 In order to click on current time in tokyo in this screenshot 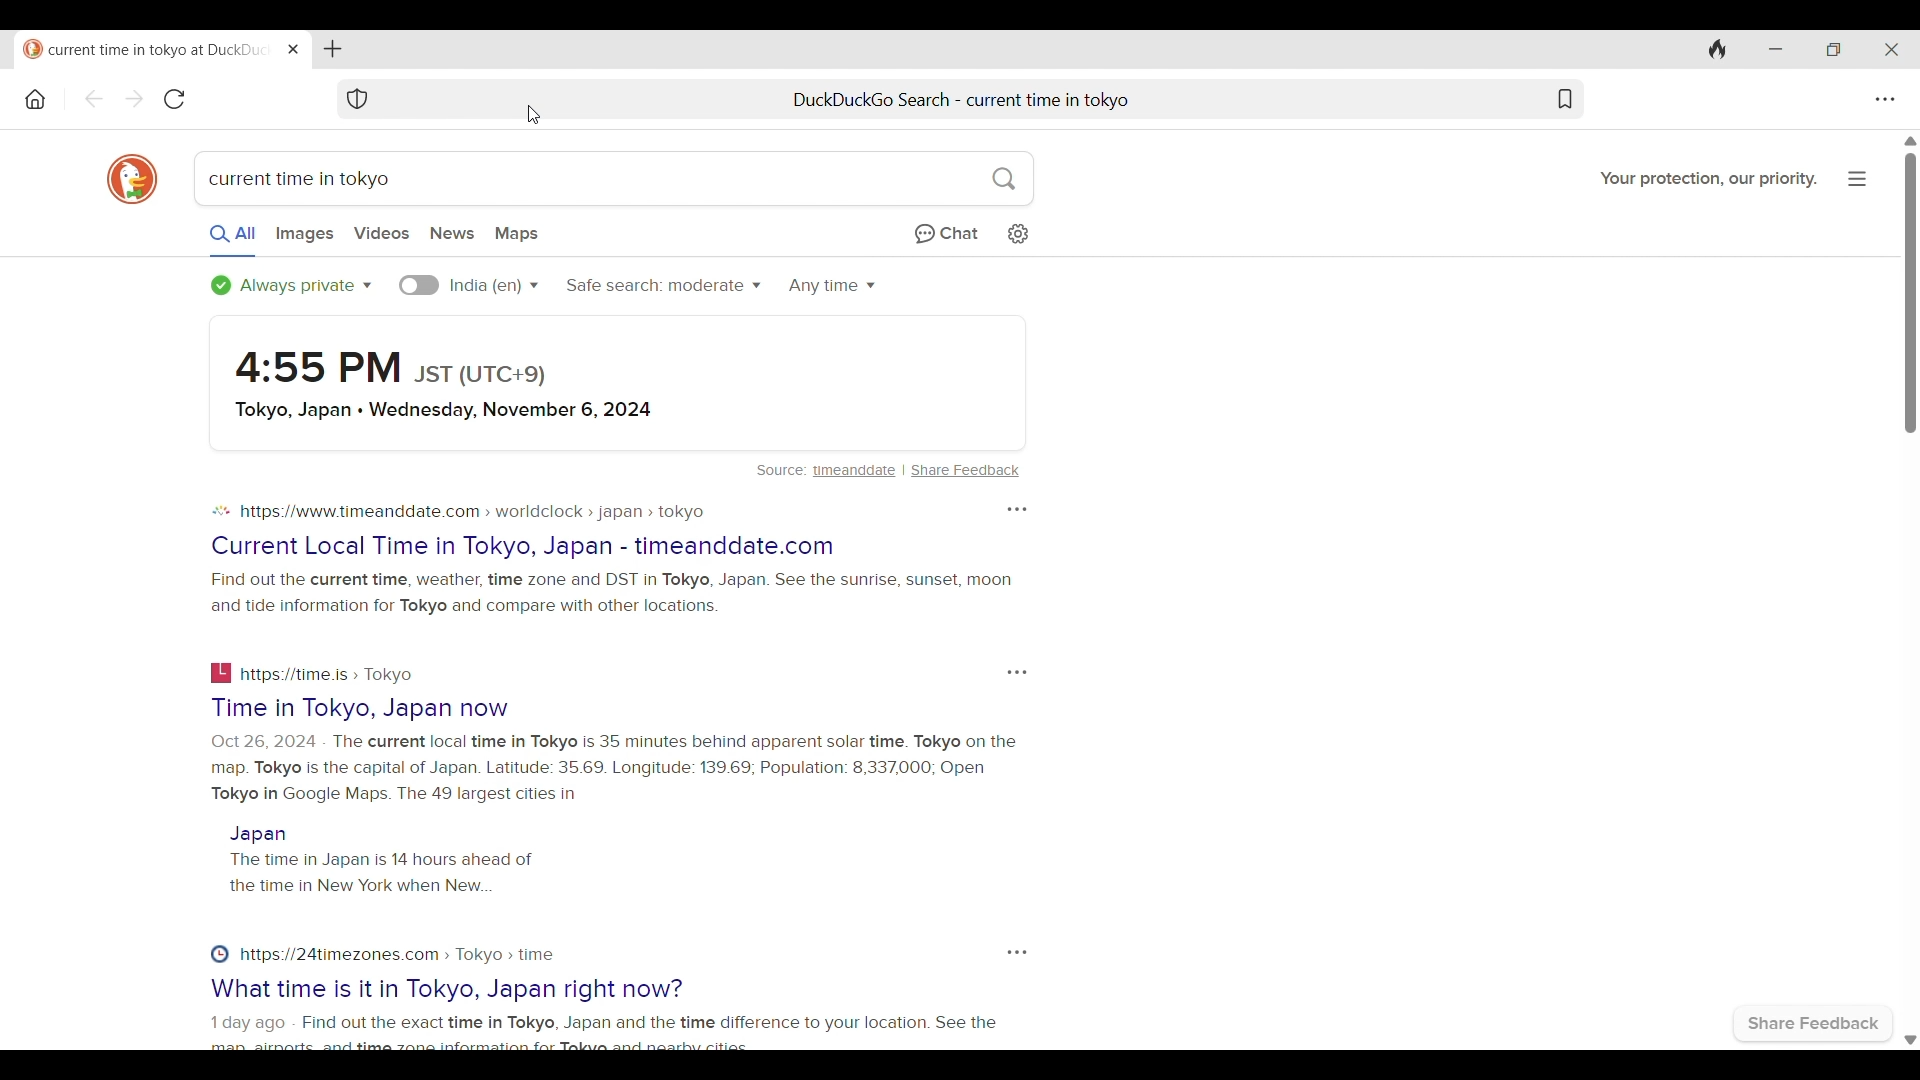, I will do `click(301, 180)`.